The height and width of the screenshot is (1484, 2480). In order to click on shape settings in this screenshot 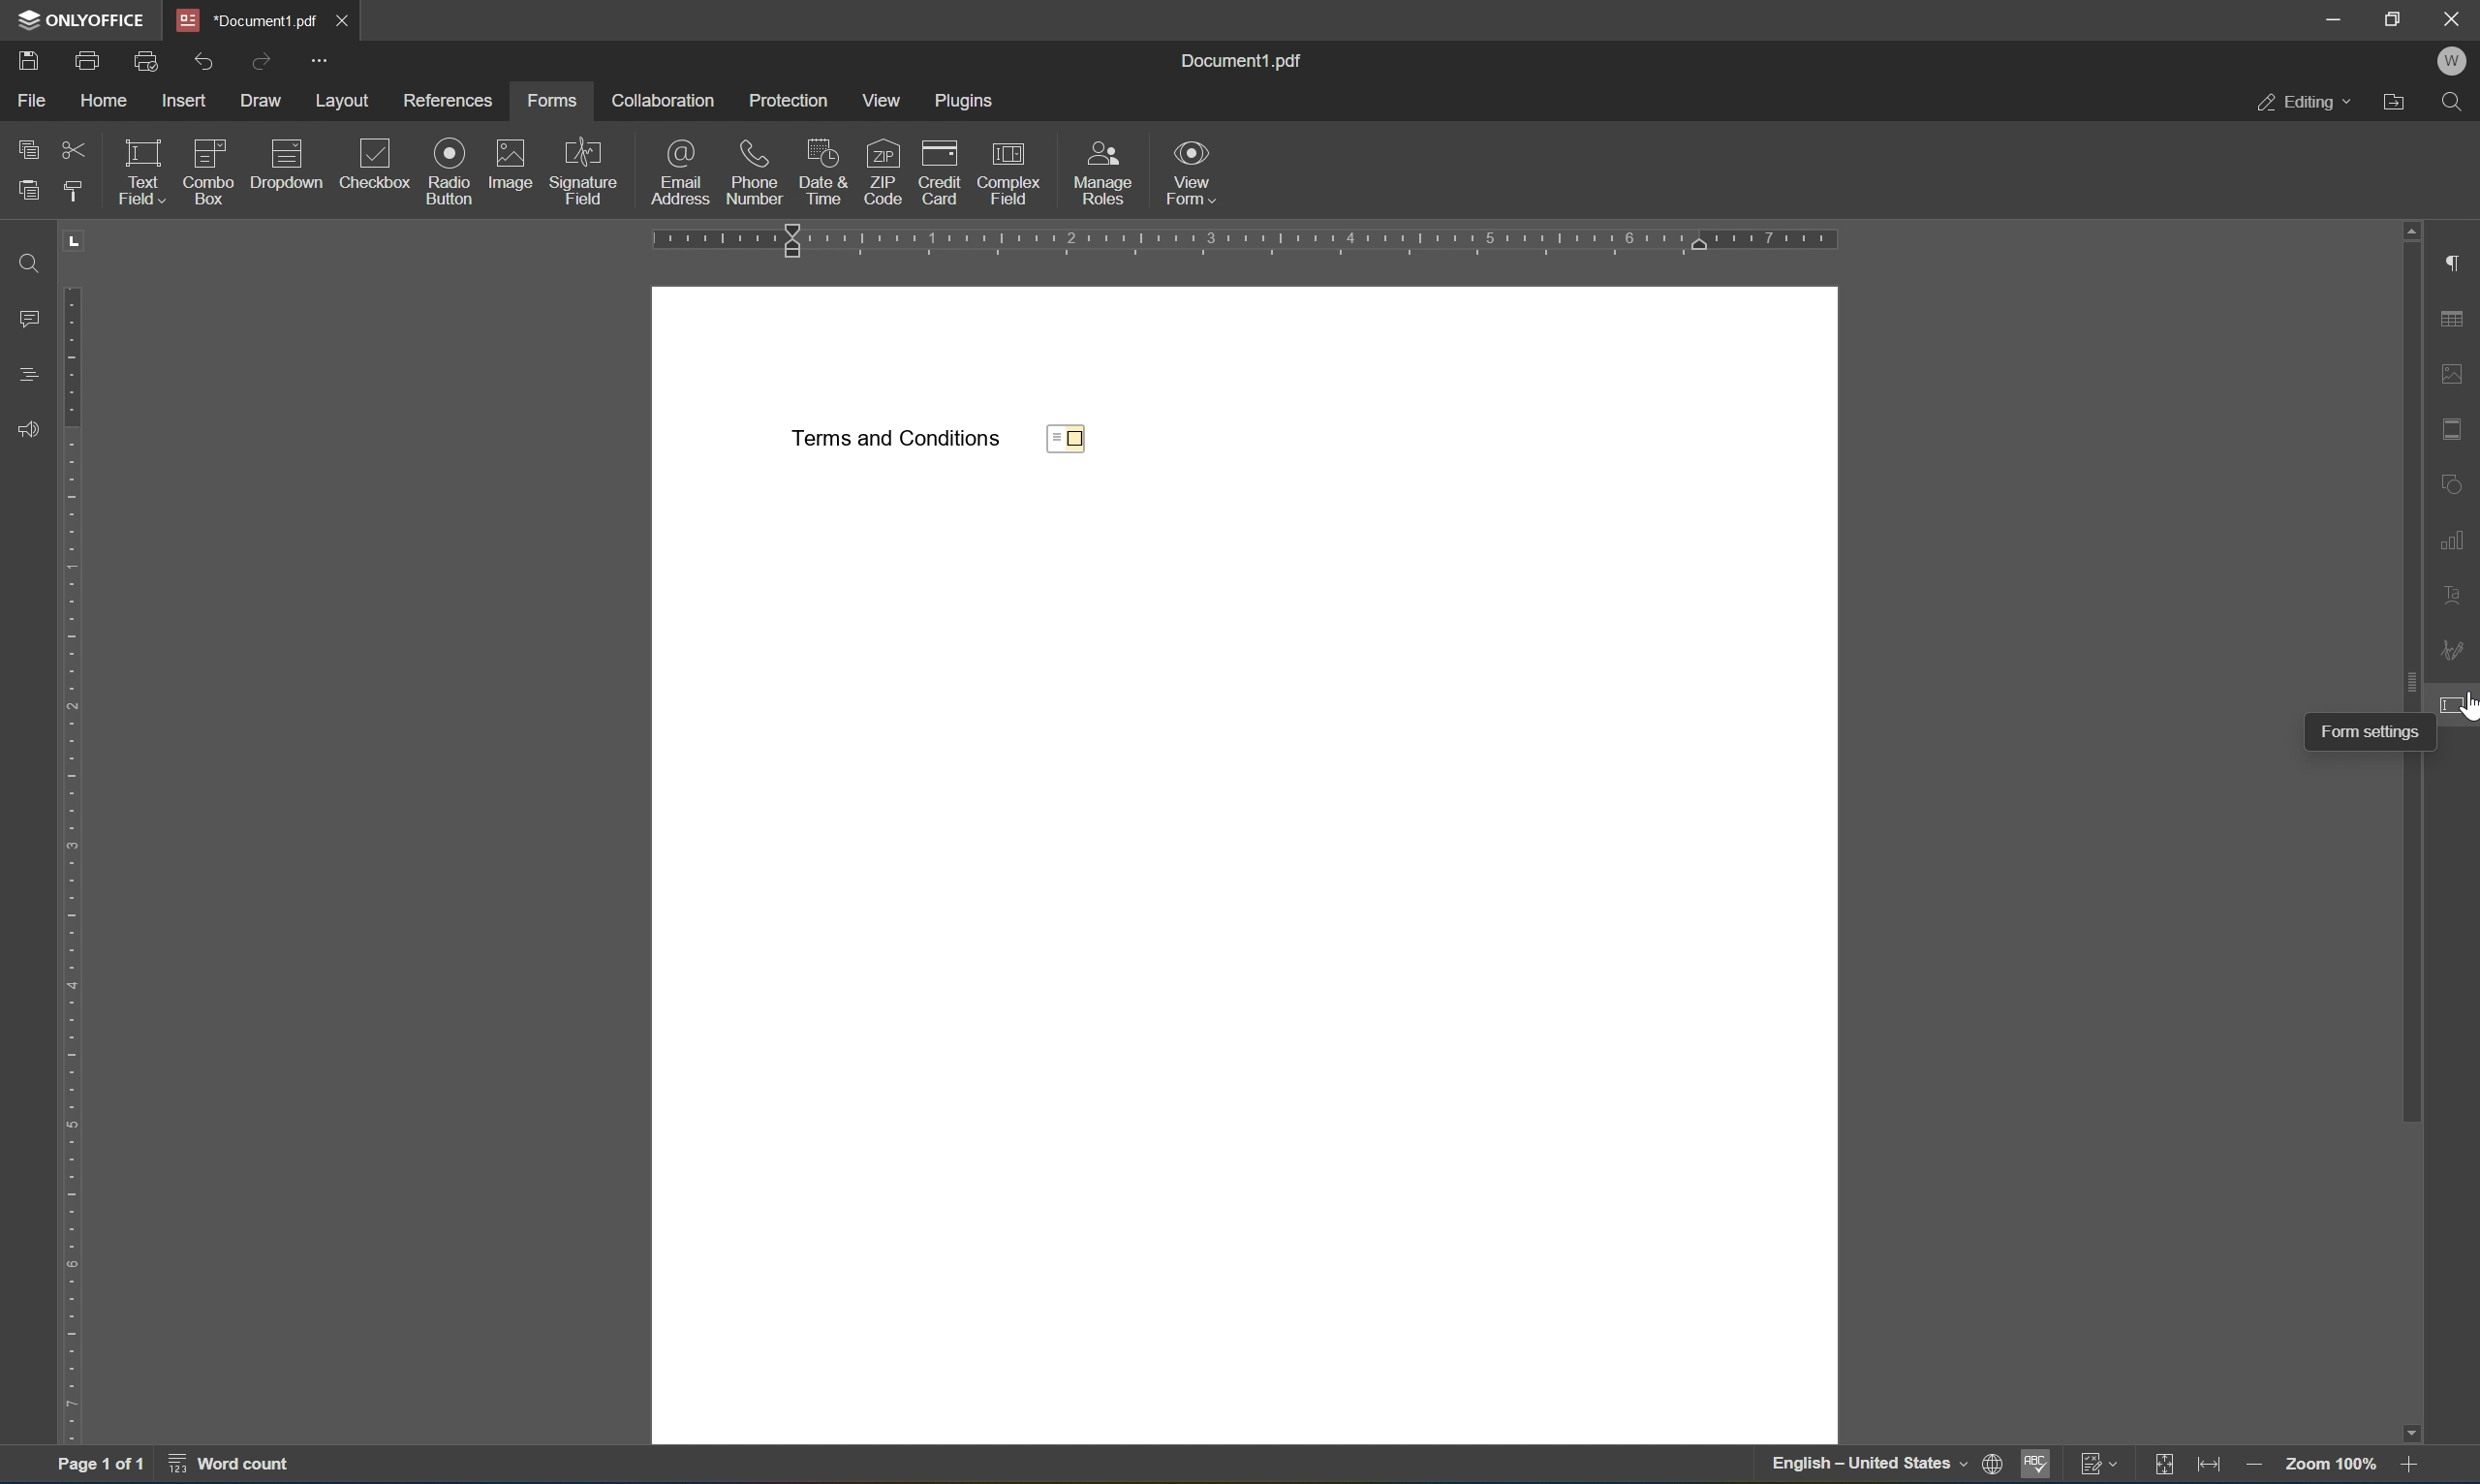, I will do `click(2457, 485)`.